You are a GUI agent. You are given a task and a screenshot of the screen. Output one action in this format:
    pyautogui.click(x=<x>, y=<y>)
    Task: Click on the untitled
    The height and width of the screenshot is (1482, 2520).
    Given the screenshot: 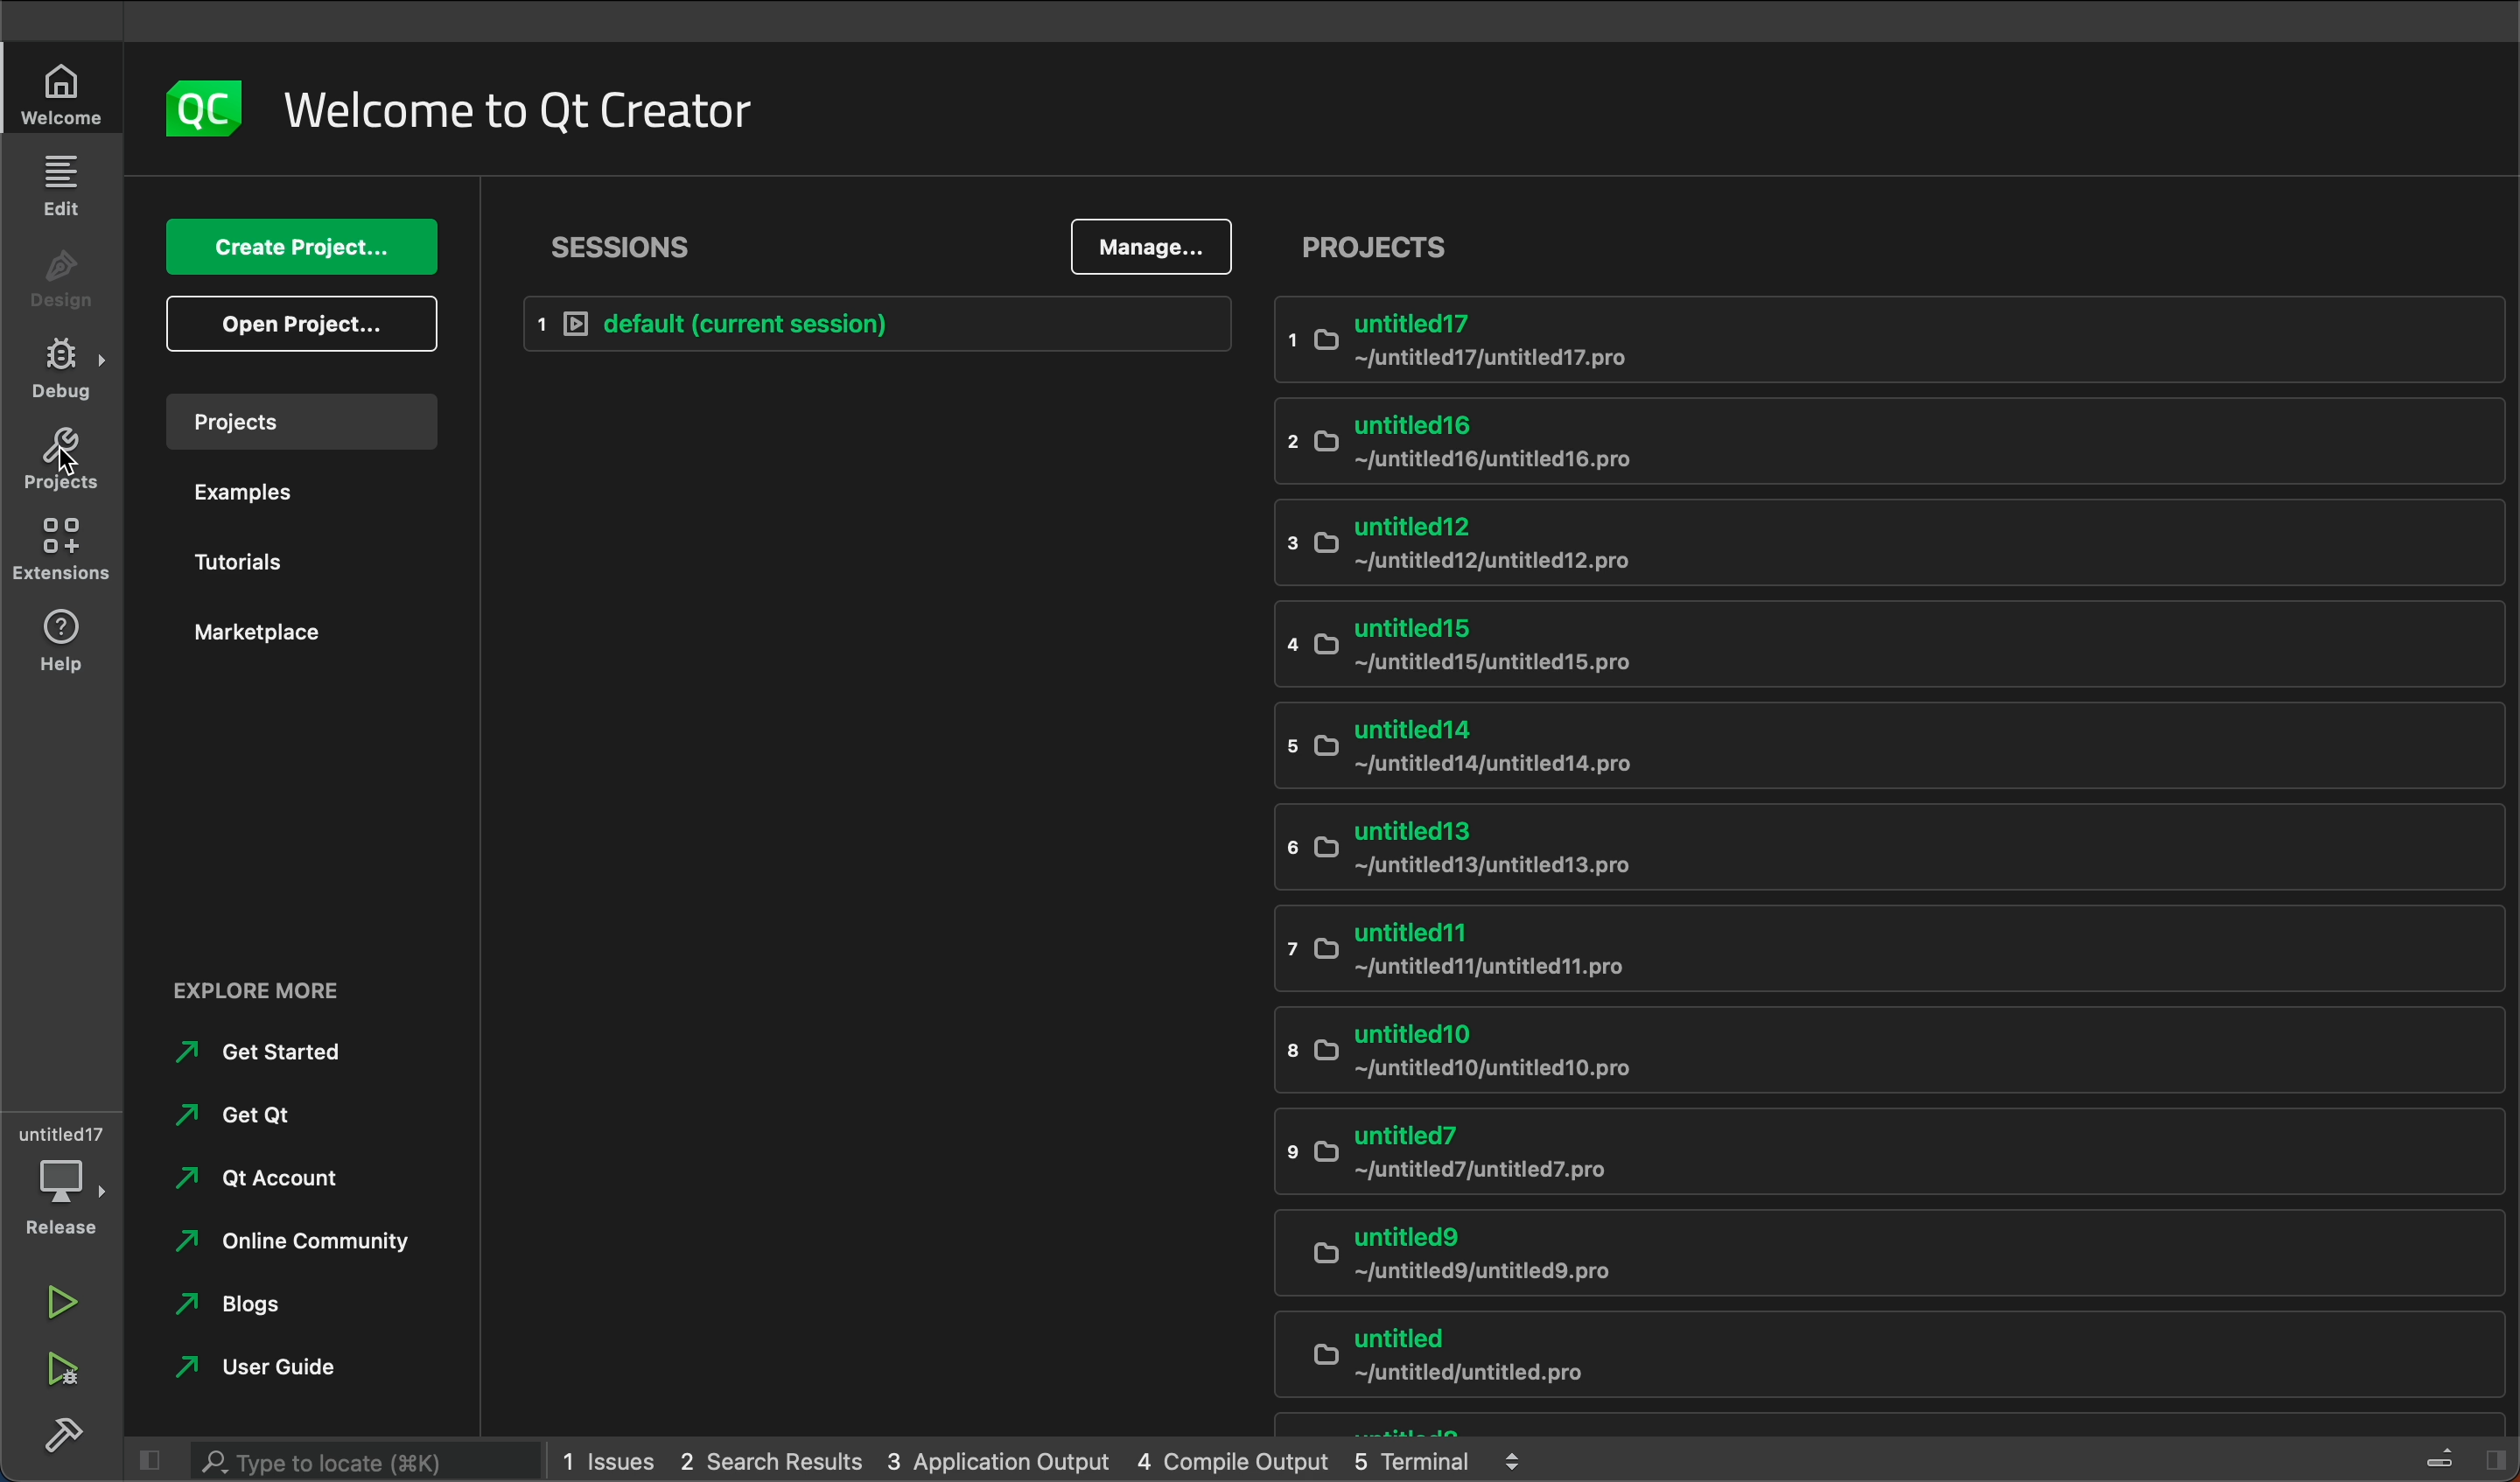 What is the action you would take?
    pyautogui.click(x=1867, y=1353)
    